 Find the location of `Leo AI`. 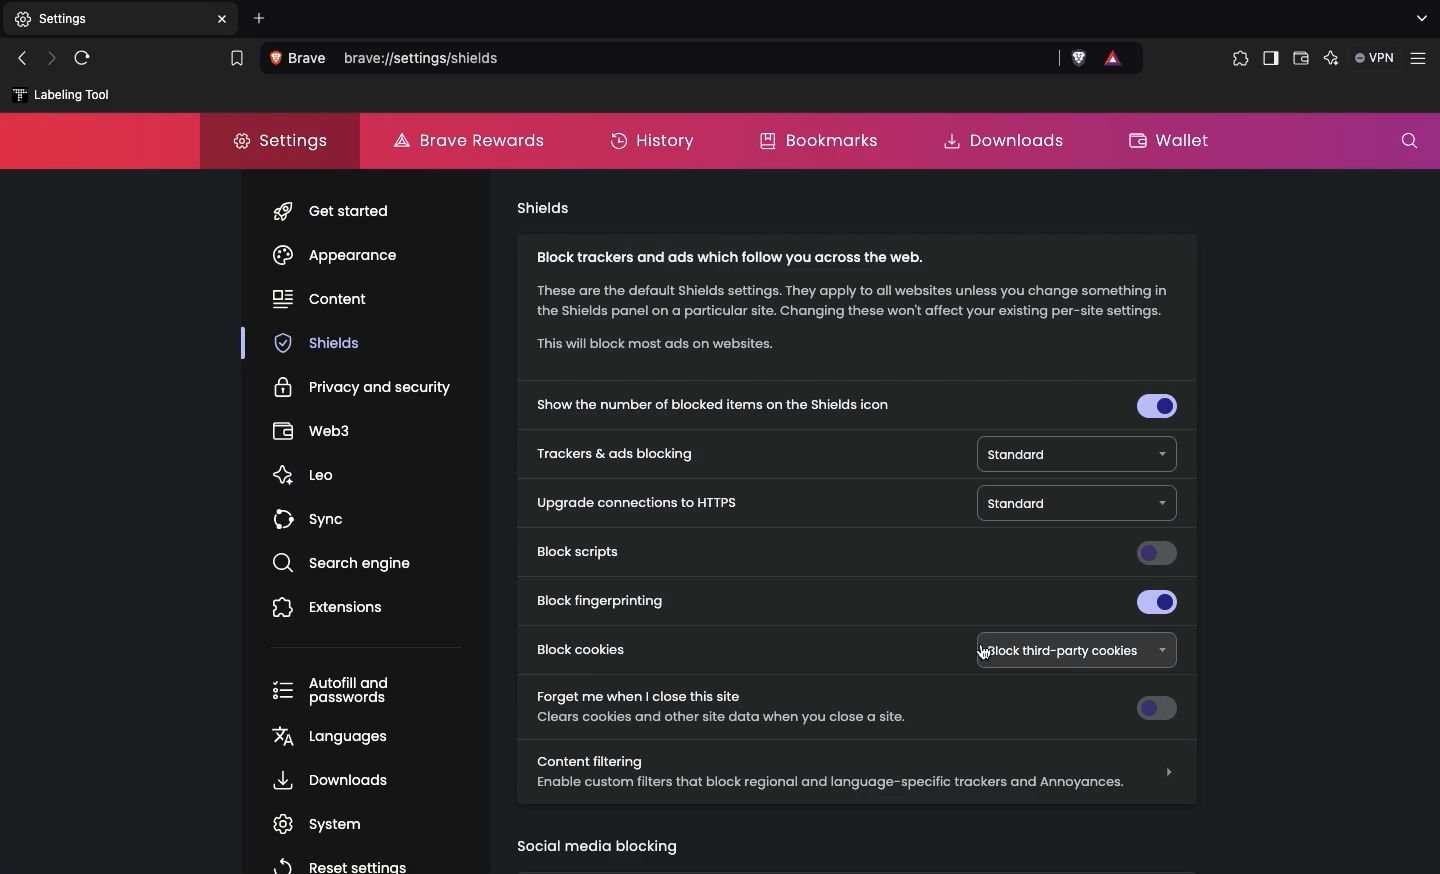

Leo AI is located at coordinates (1331, 59).